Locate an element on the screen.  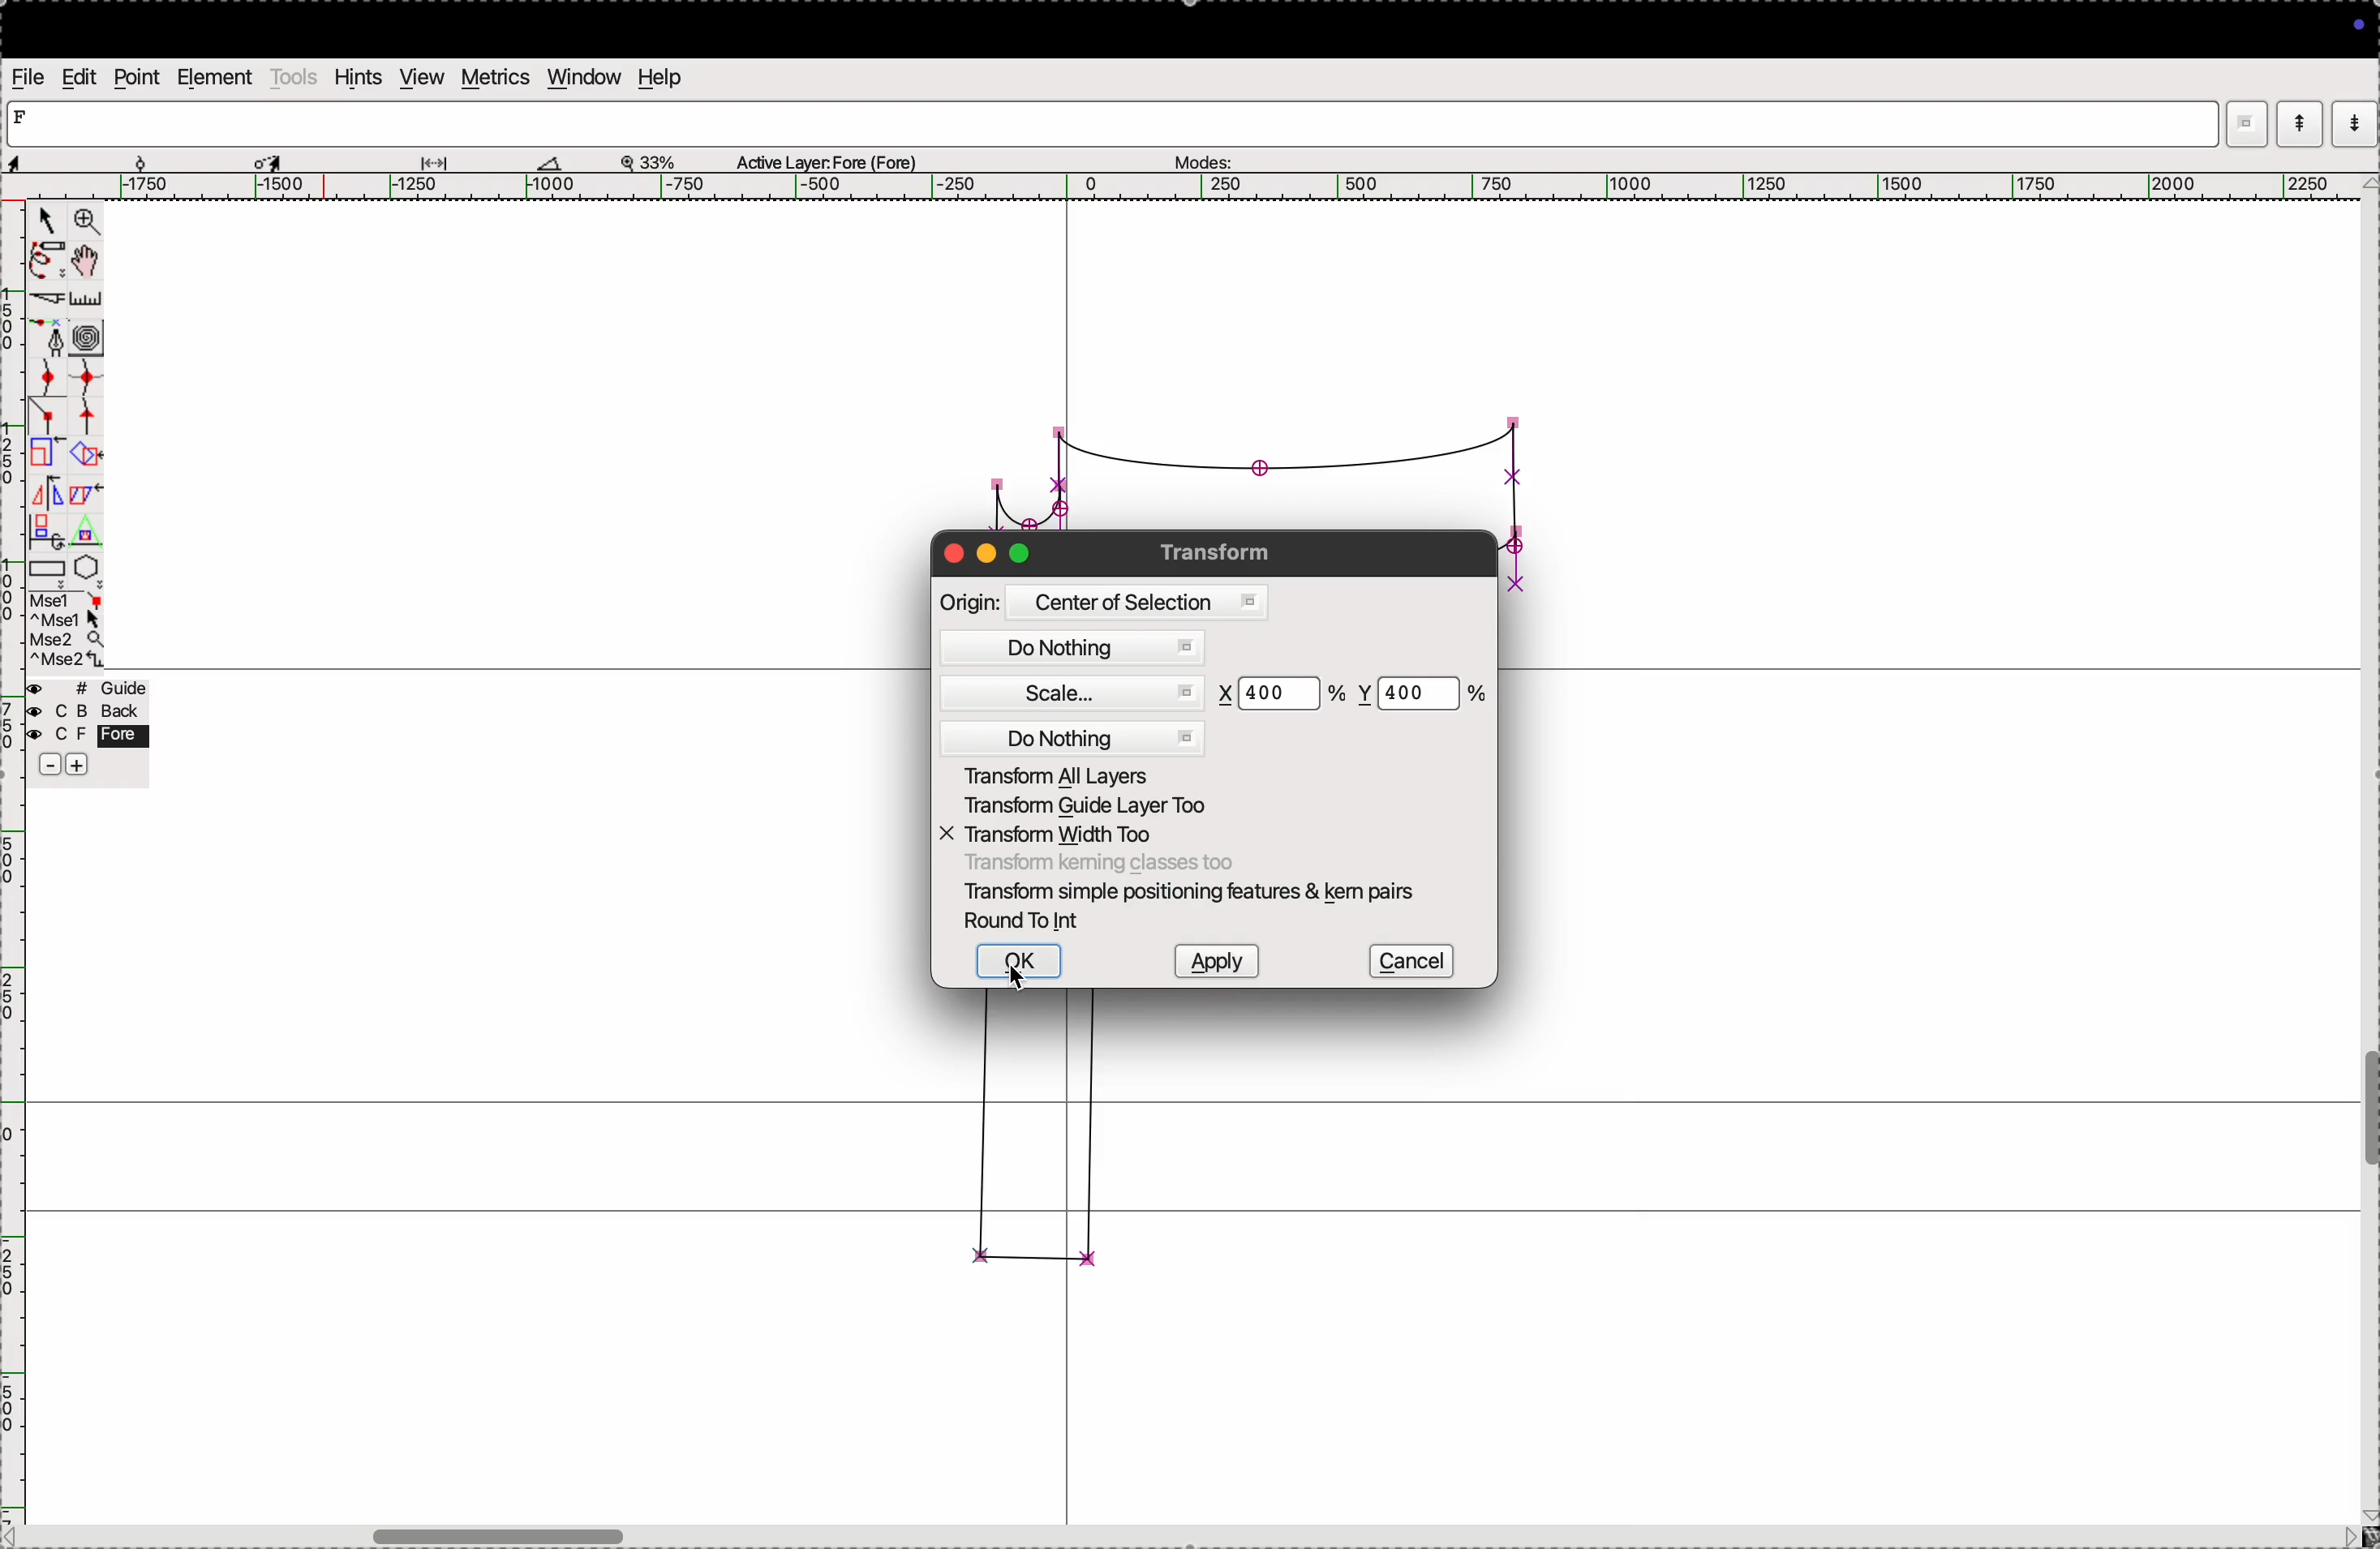
duplicate is located at coordinates (42, 533).